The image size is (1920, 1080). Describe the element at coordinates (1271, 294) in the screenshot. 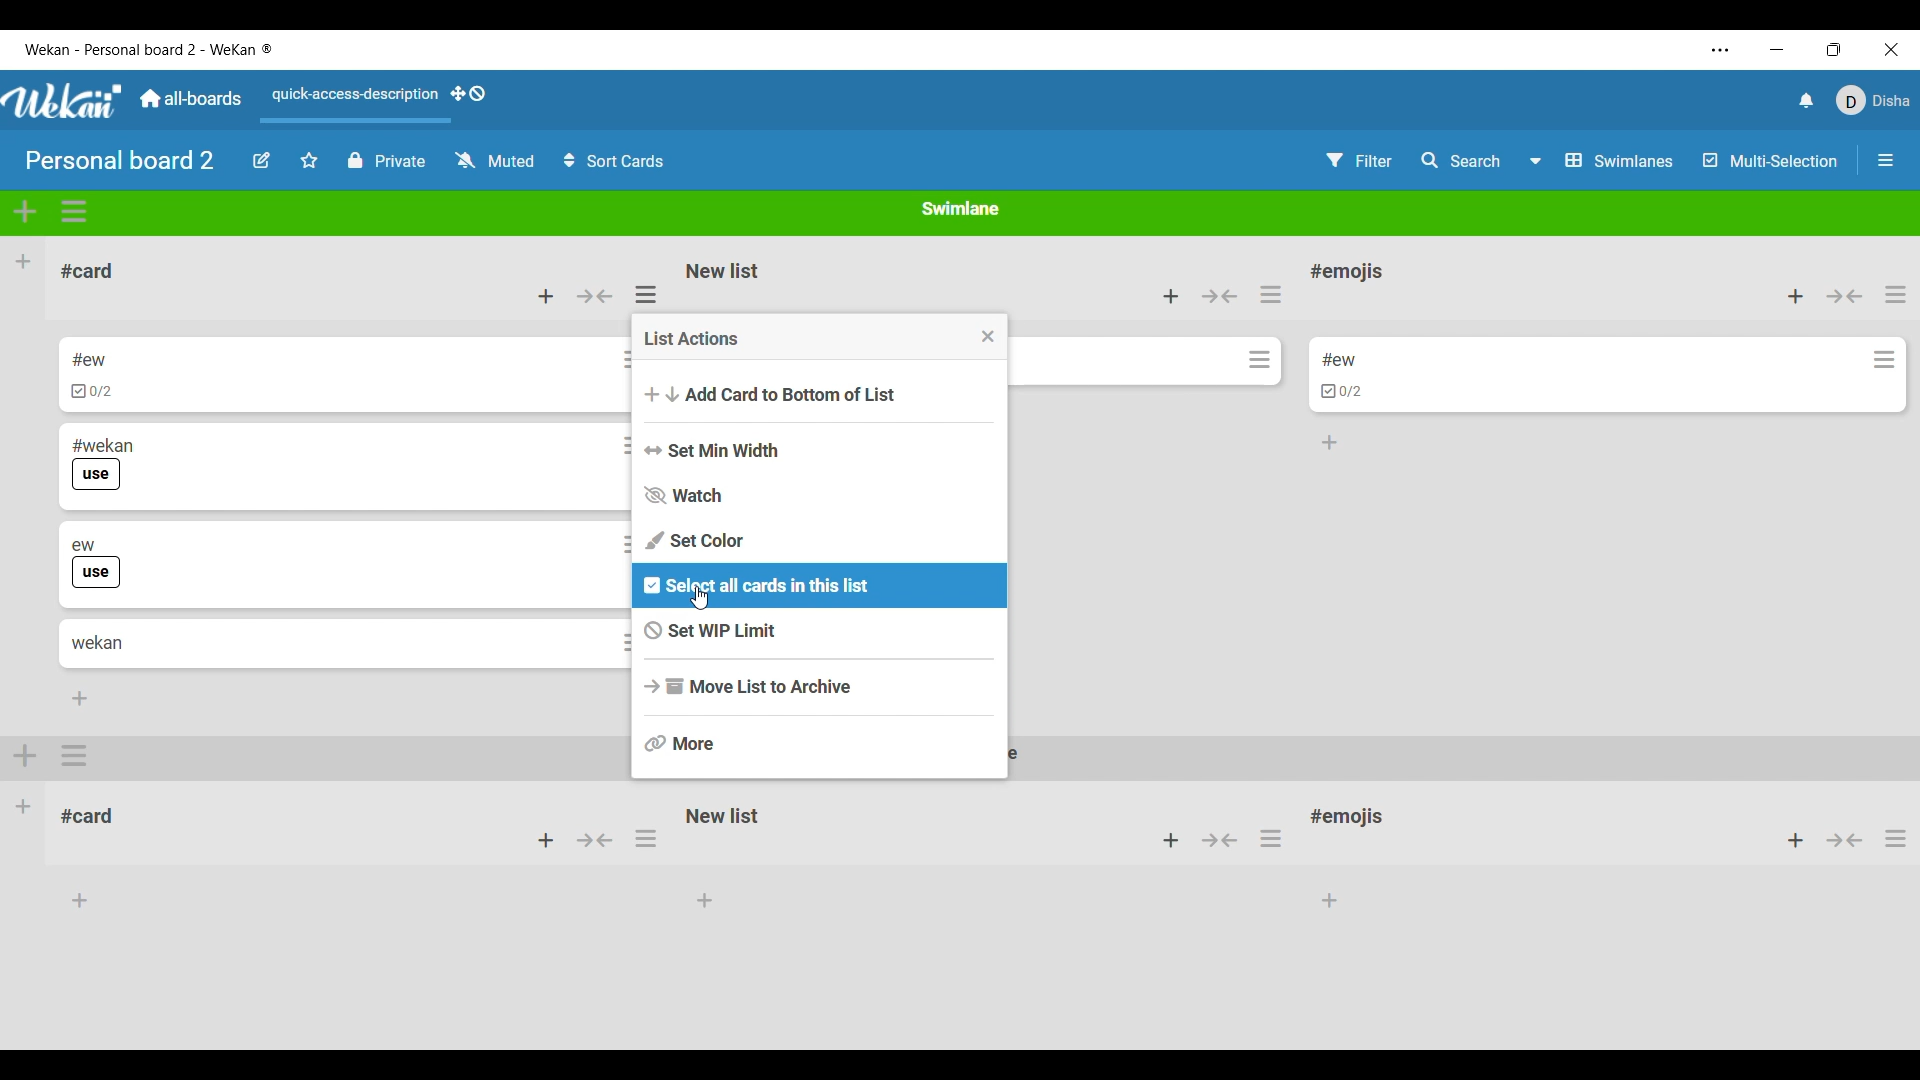

I see `List actions` at that location.